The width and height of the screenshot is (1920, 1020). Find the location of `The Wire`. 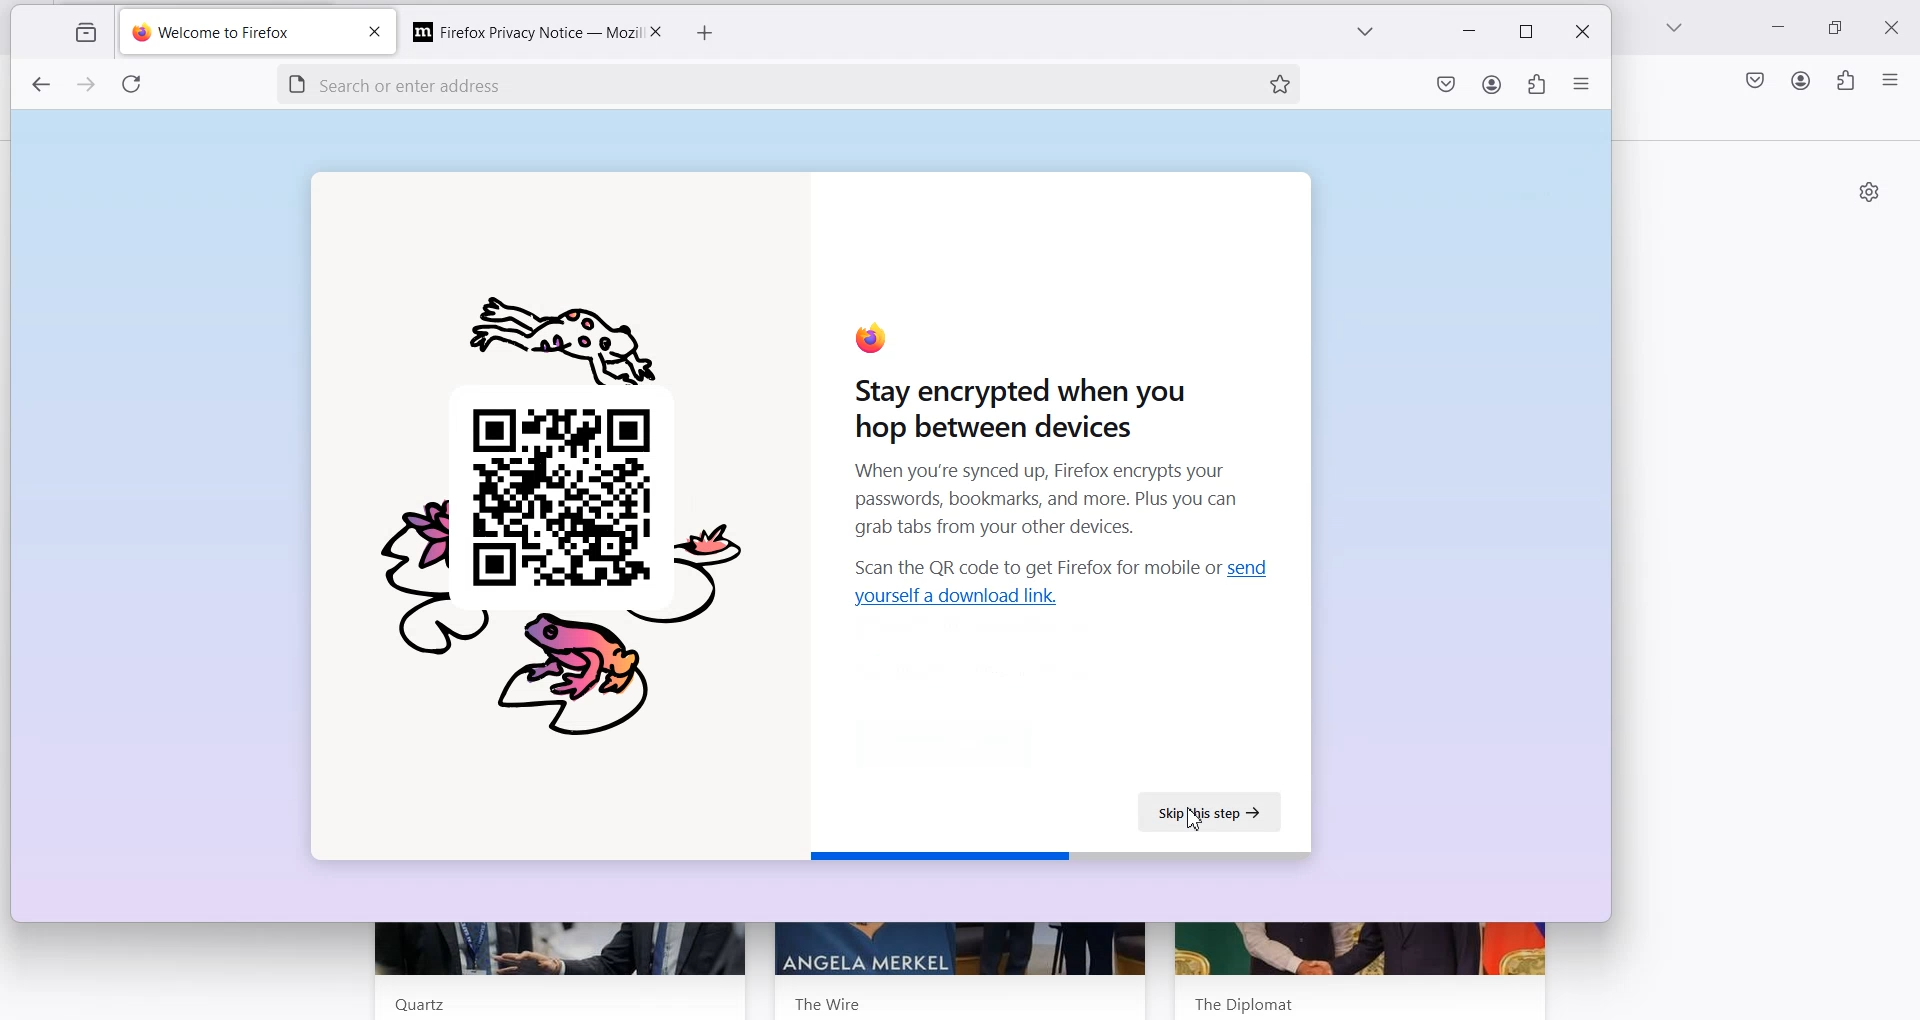

The Wire is located at coordinates (830, 1000).